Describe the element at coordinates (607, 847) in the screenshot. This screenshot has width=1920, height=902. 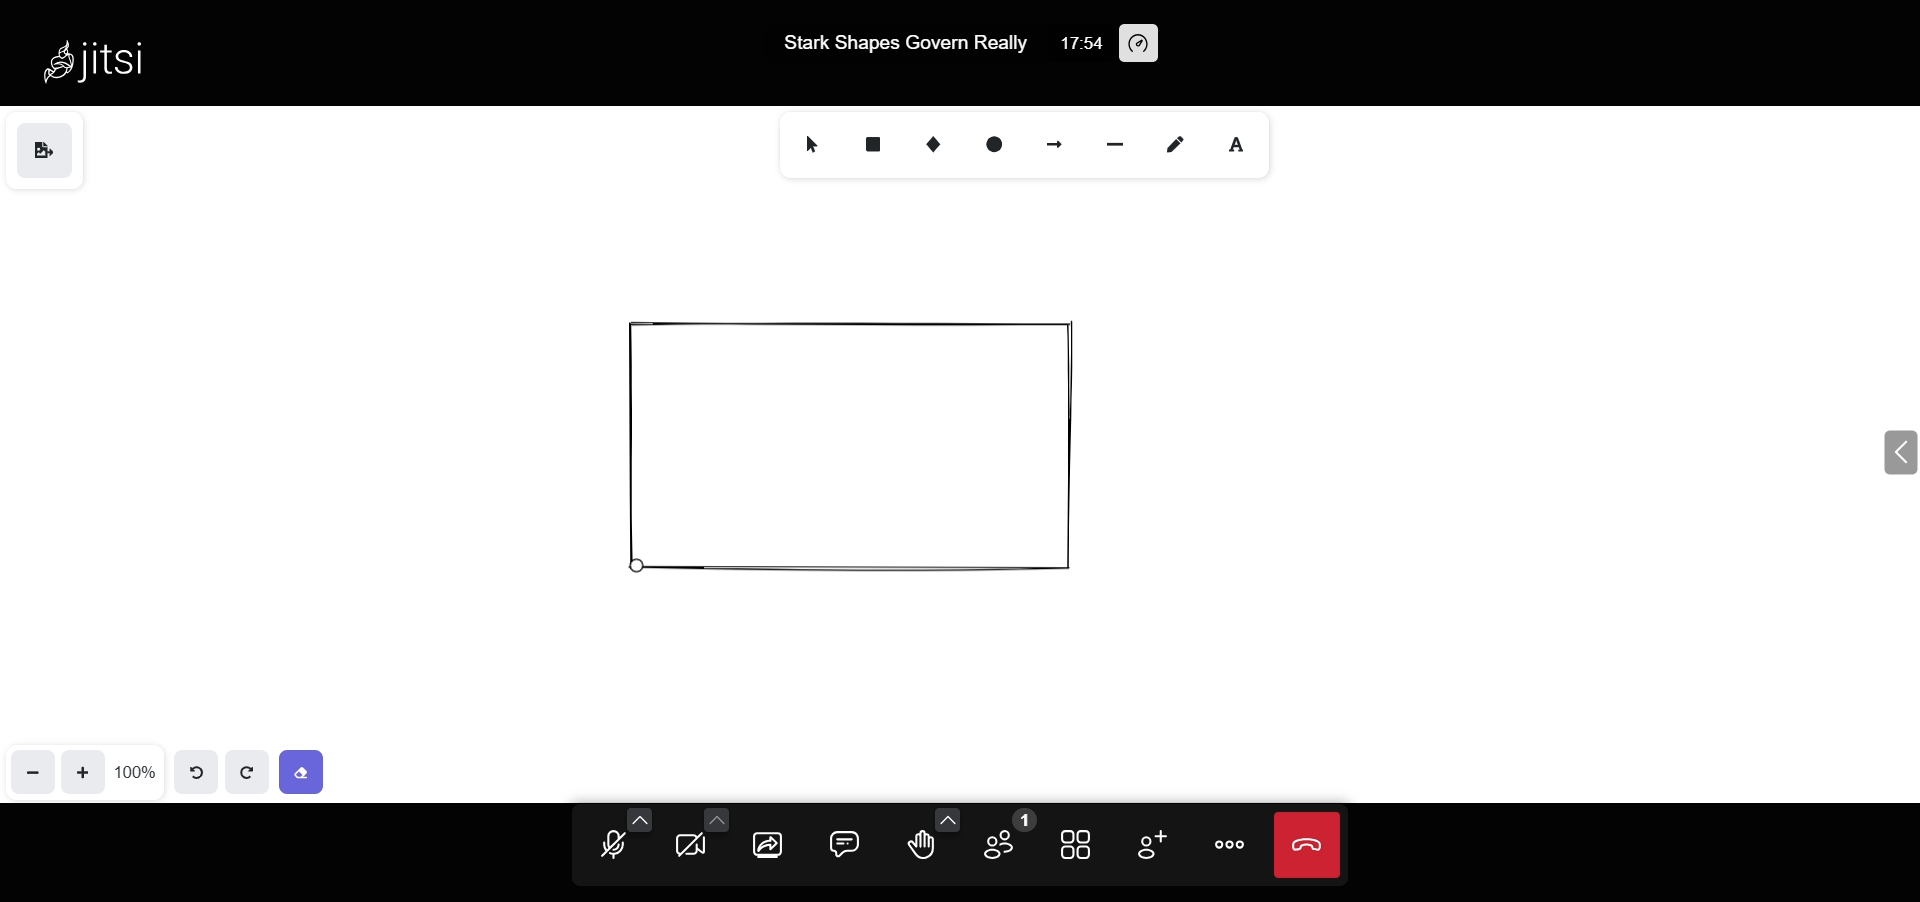
I see `microphone` at that location.